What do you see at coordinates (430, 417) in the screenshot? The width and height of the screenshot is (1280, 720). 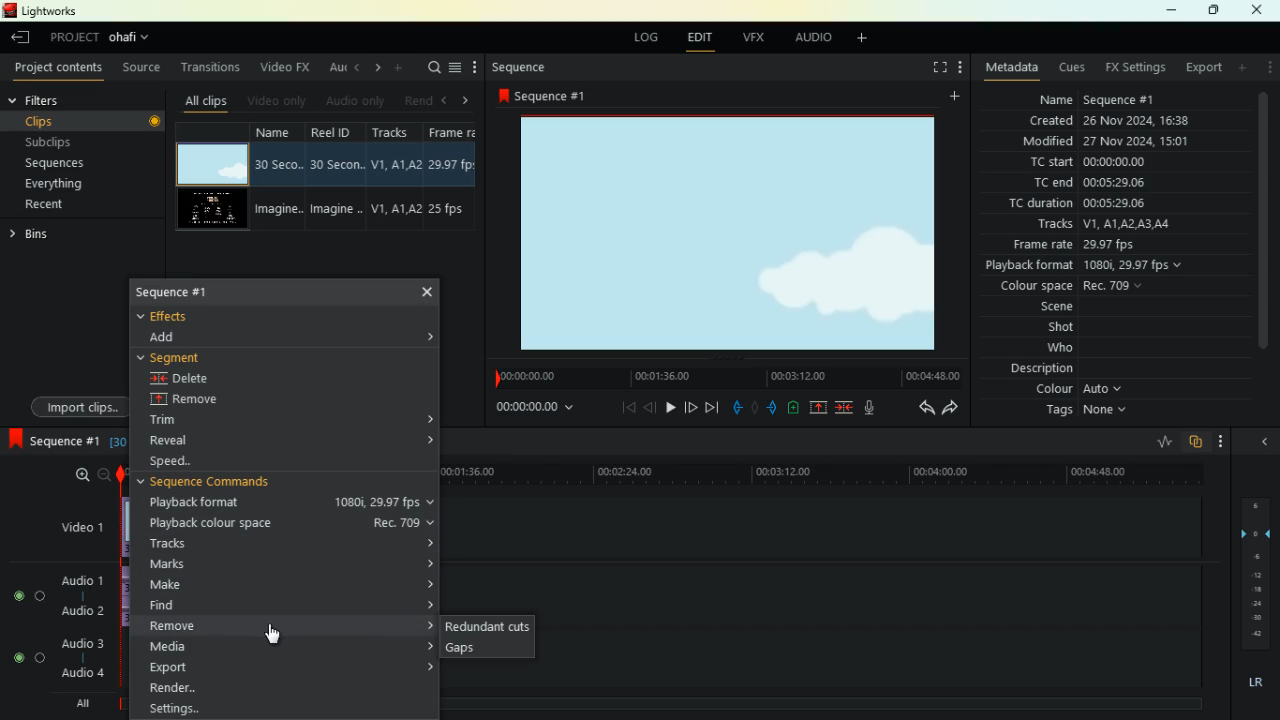 I see `Accordion` at bounding box center [430, 417].